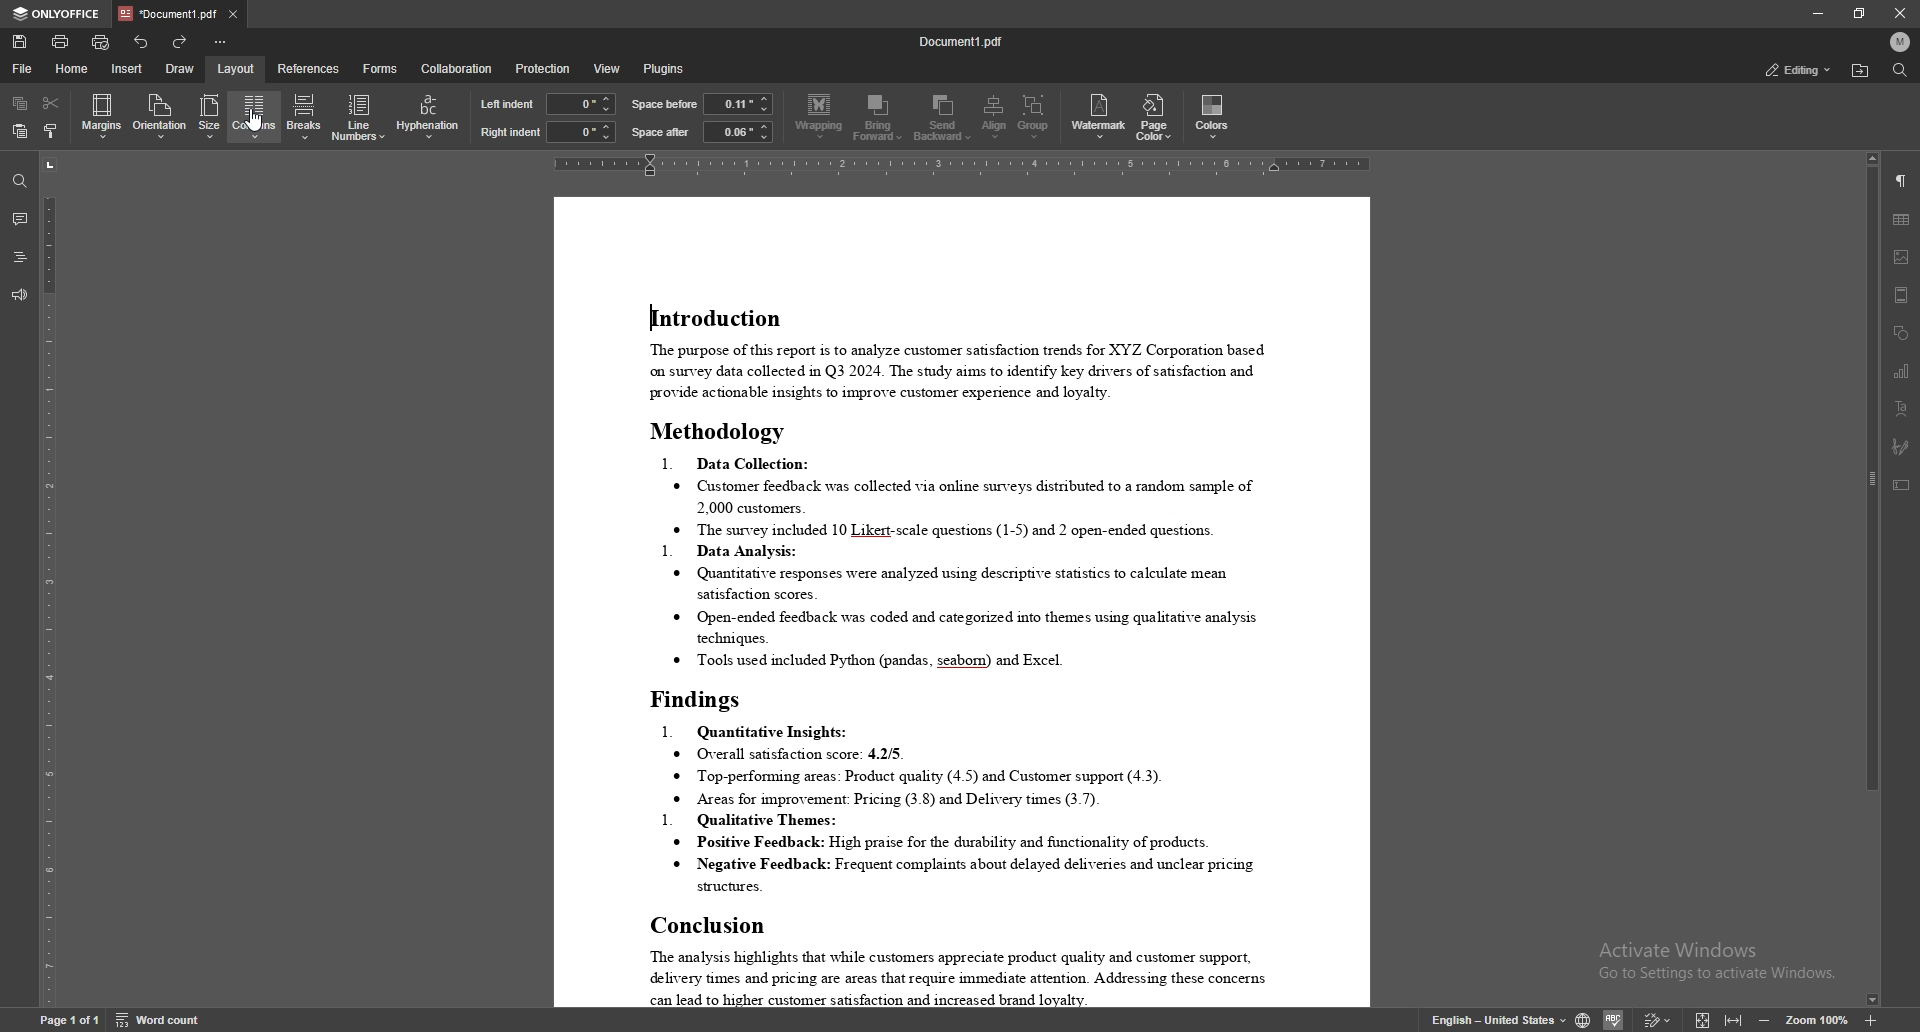 The width and height of the screenshot is (1920, 1032). What do you see at coordinates (1035, 118) in the screenshot?
I see `group` at bounding box center [1035, 118].